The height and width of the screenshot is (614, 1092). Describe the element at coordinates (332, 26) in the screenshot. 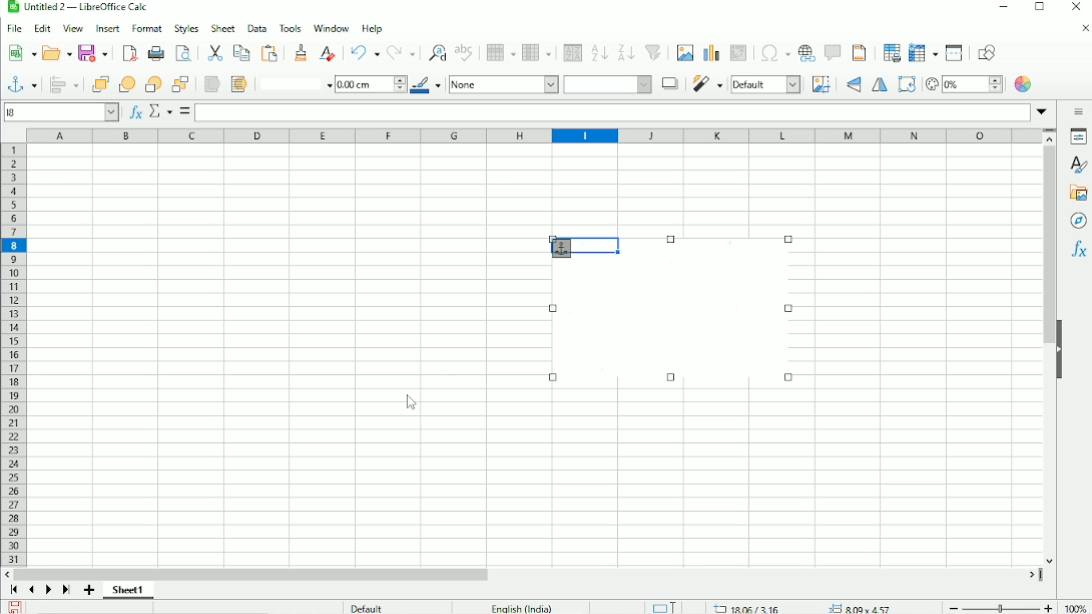

I see `Window` at that location.